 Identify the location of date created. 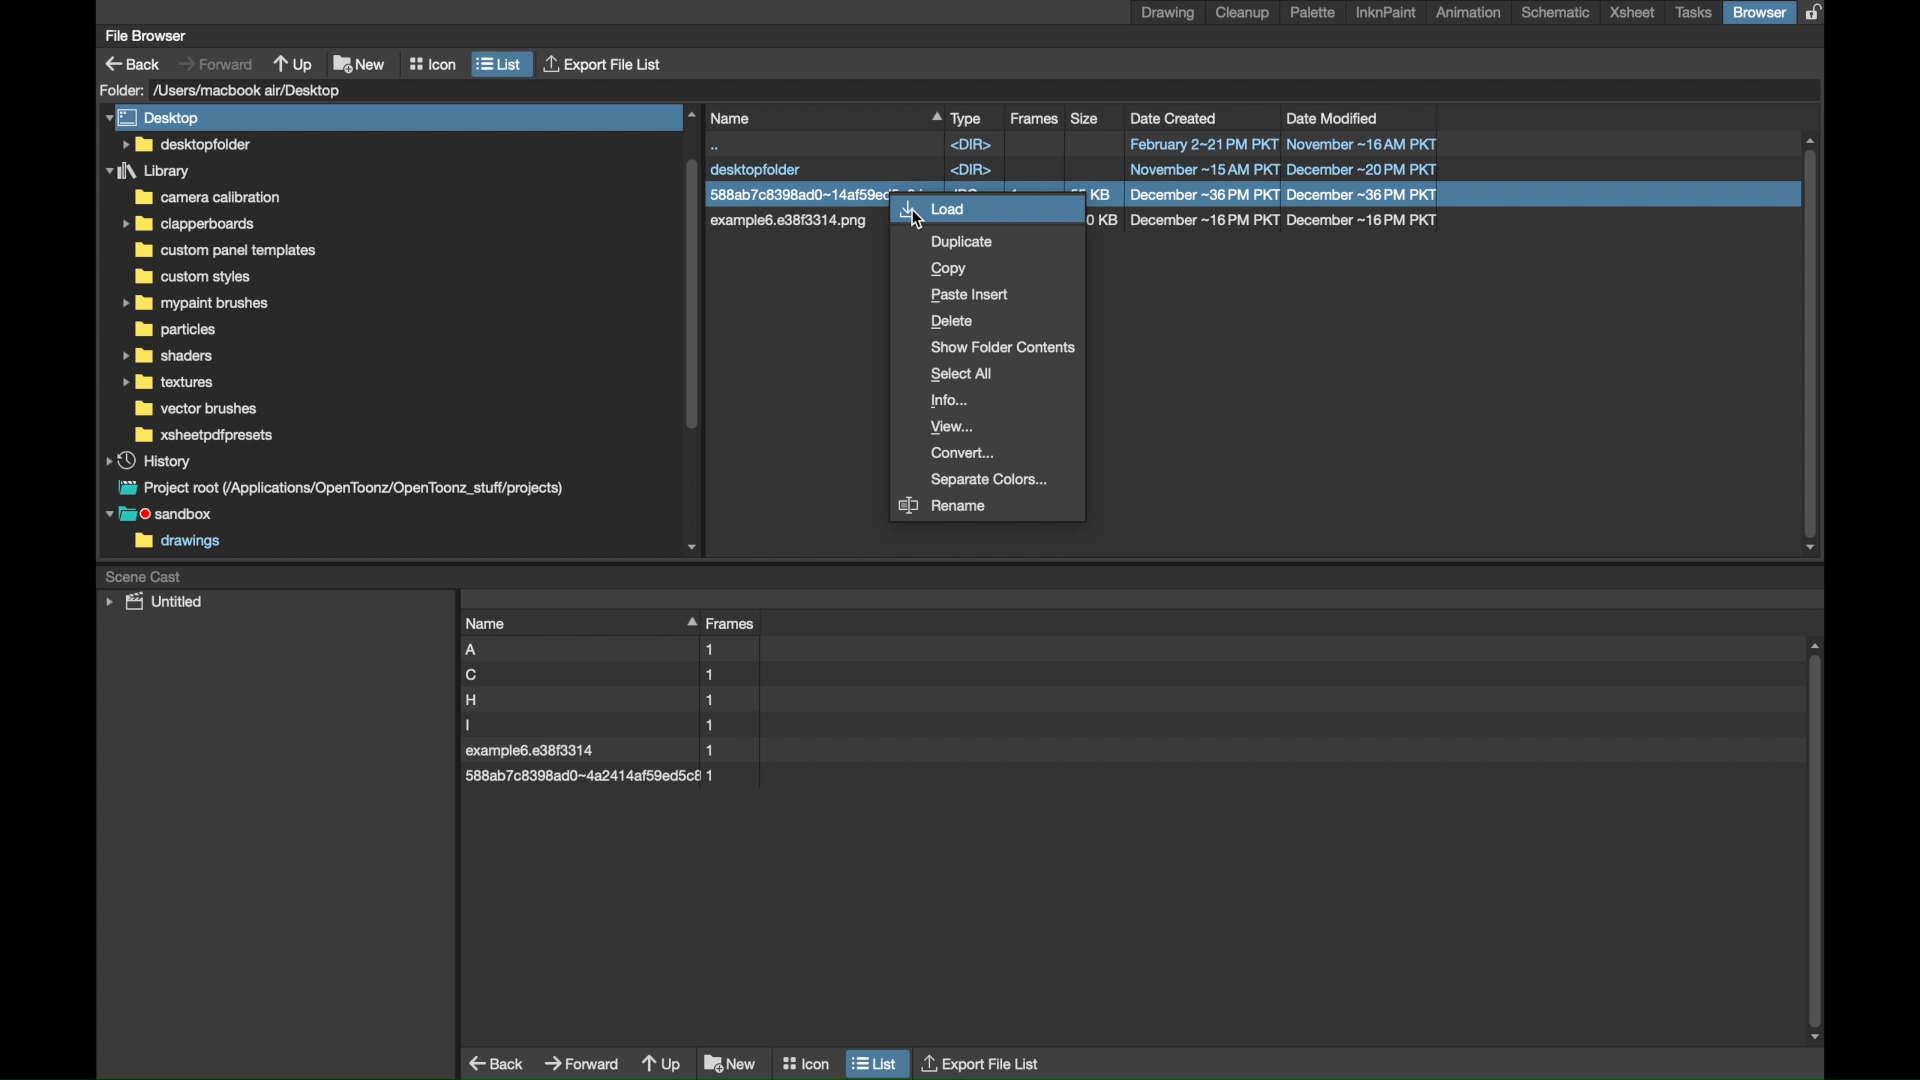
(1175, 118).